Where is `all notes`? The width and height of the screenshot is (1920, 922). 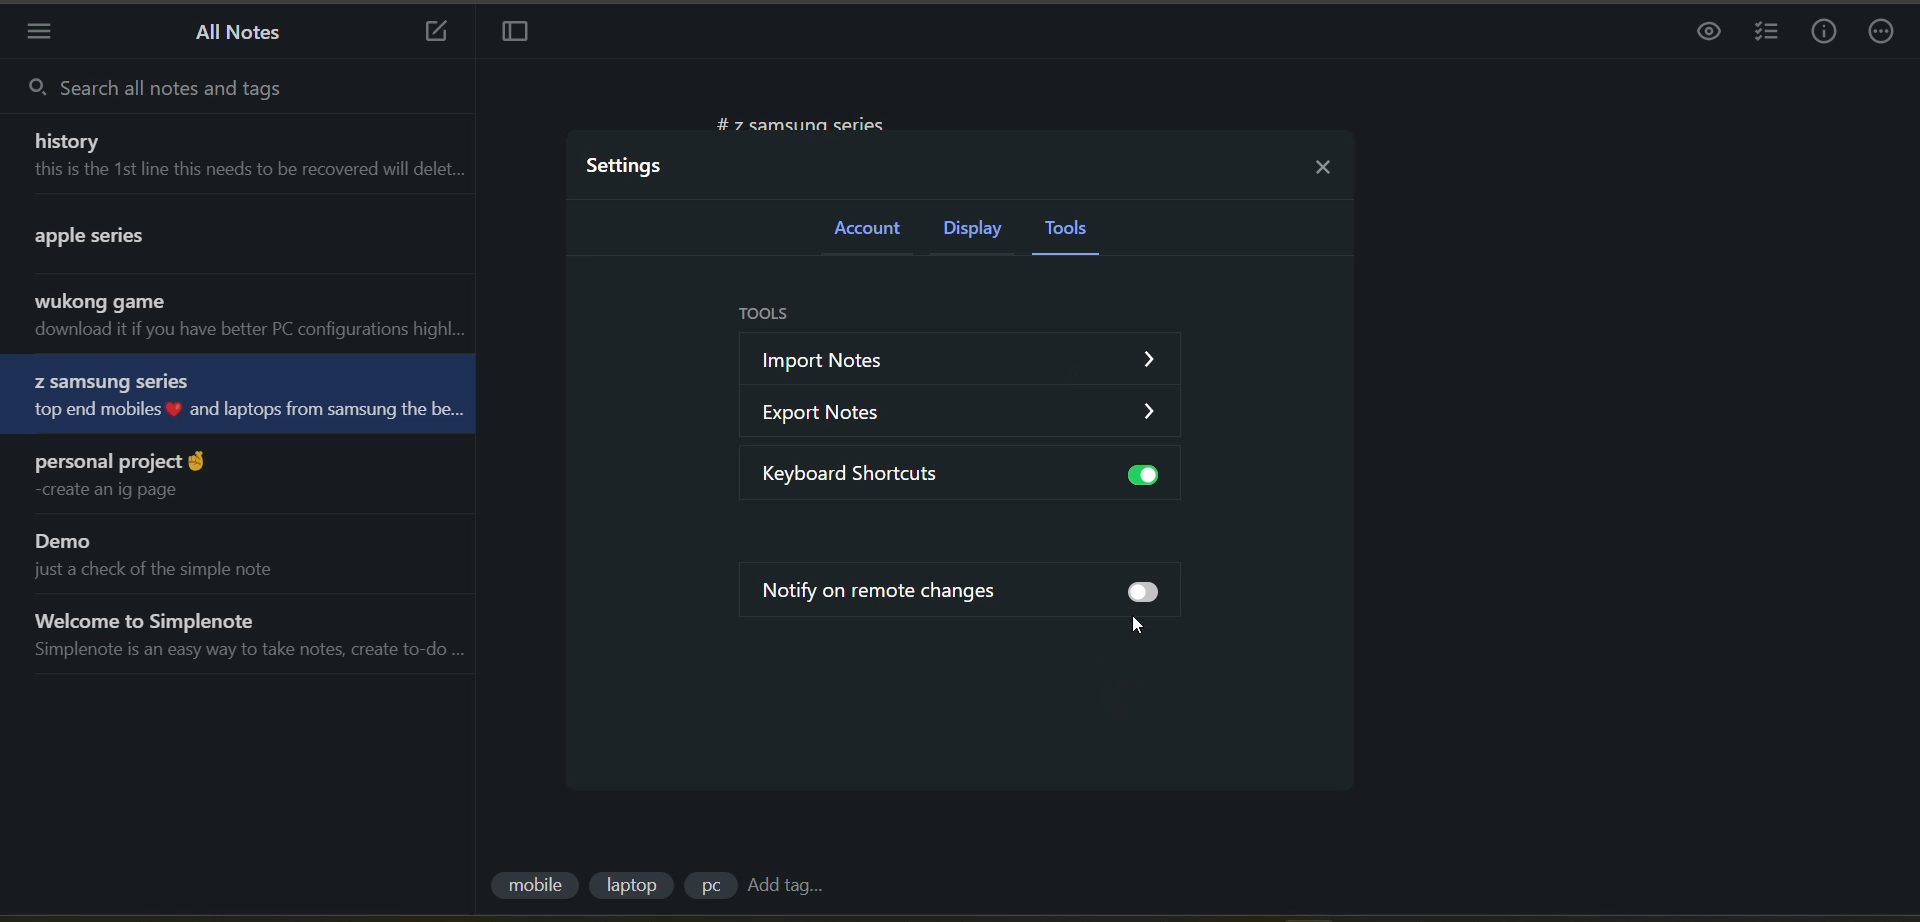
all notes is located at coordinates (249, 33).